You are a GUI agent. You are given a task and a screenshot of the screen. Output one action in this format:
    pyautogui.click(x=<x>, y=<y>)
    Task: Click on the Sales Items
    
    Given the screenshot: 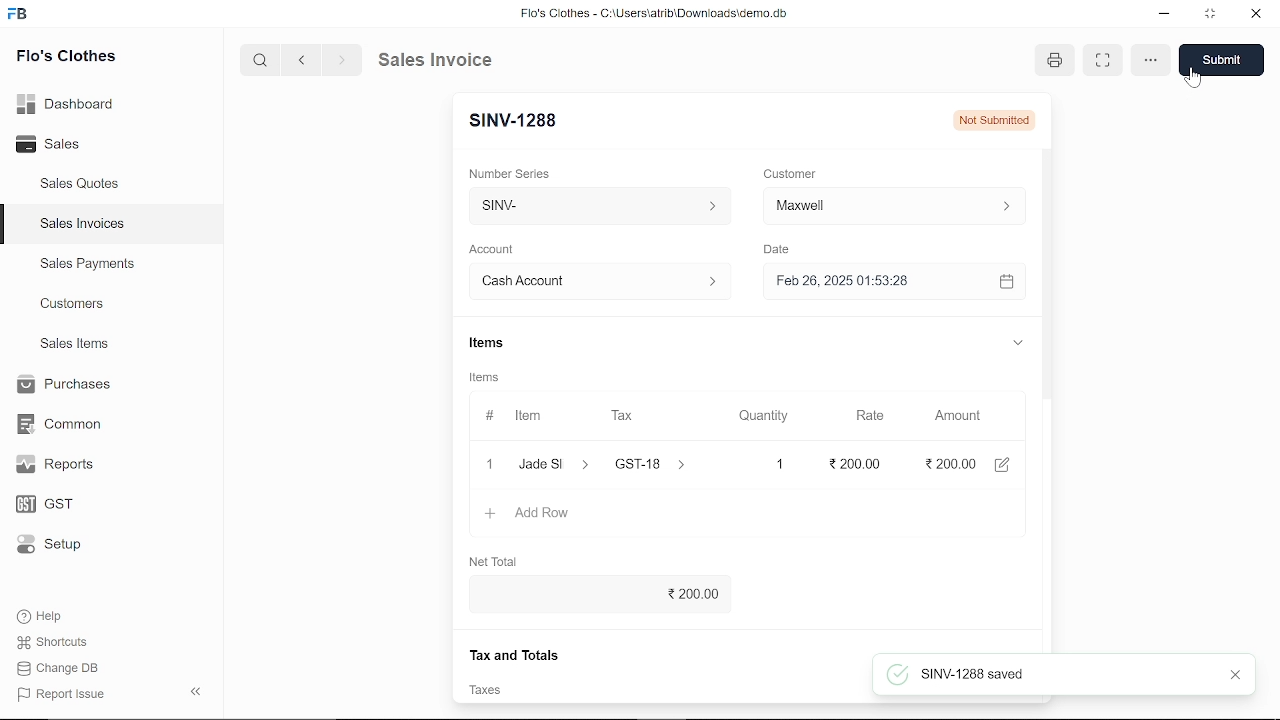 What is the action you would take?
    pyautogui.click(x=74, y=346)
    